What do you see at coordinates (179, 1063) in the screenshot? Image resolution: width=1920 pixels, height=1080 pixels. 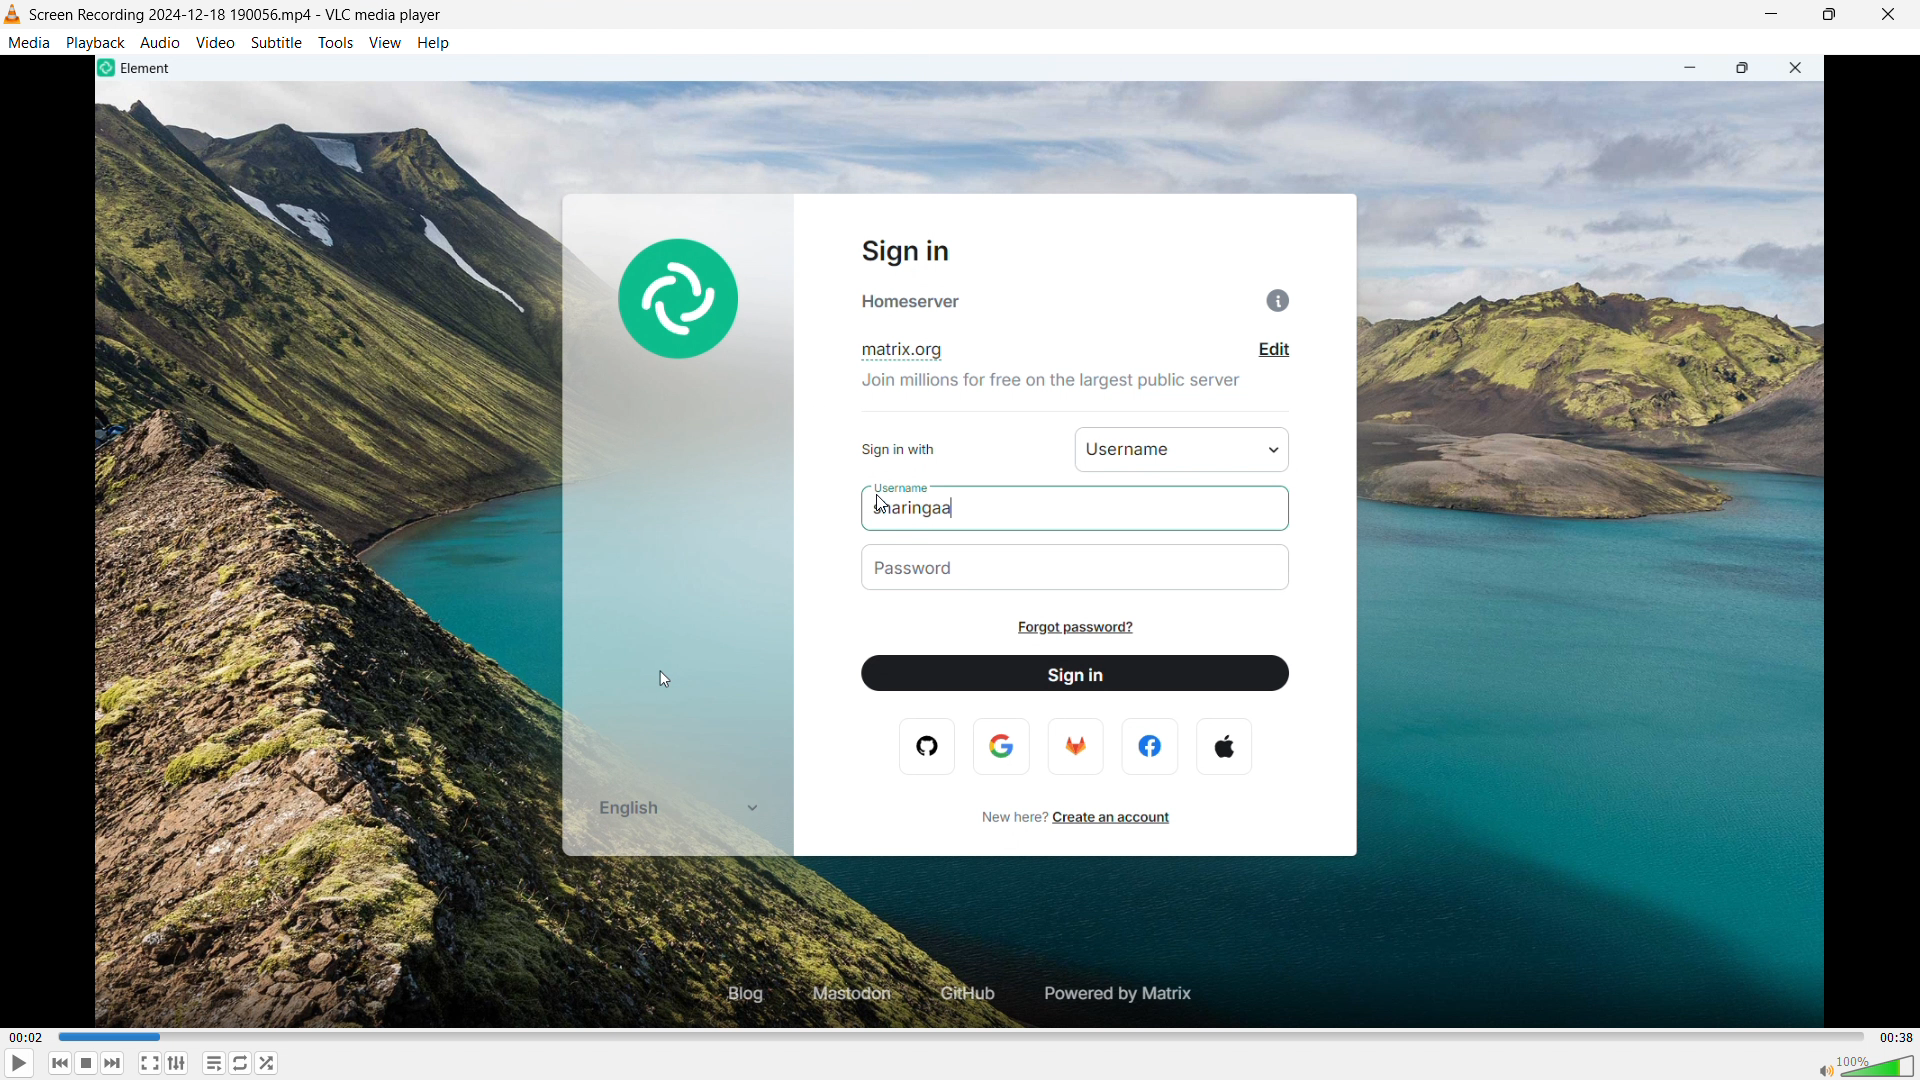 I see `show advanced settings` at bounding box center [179, 1063].